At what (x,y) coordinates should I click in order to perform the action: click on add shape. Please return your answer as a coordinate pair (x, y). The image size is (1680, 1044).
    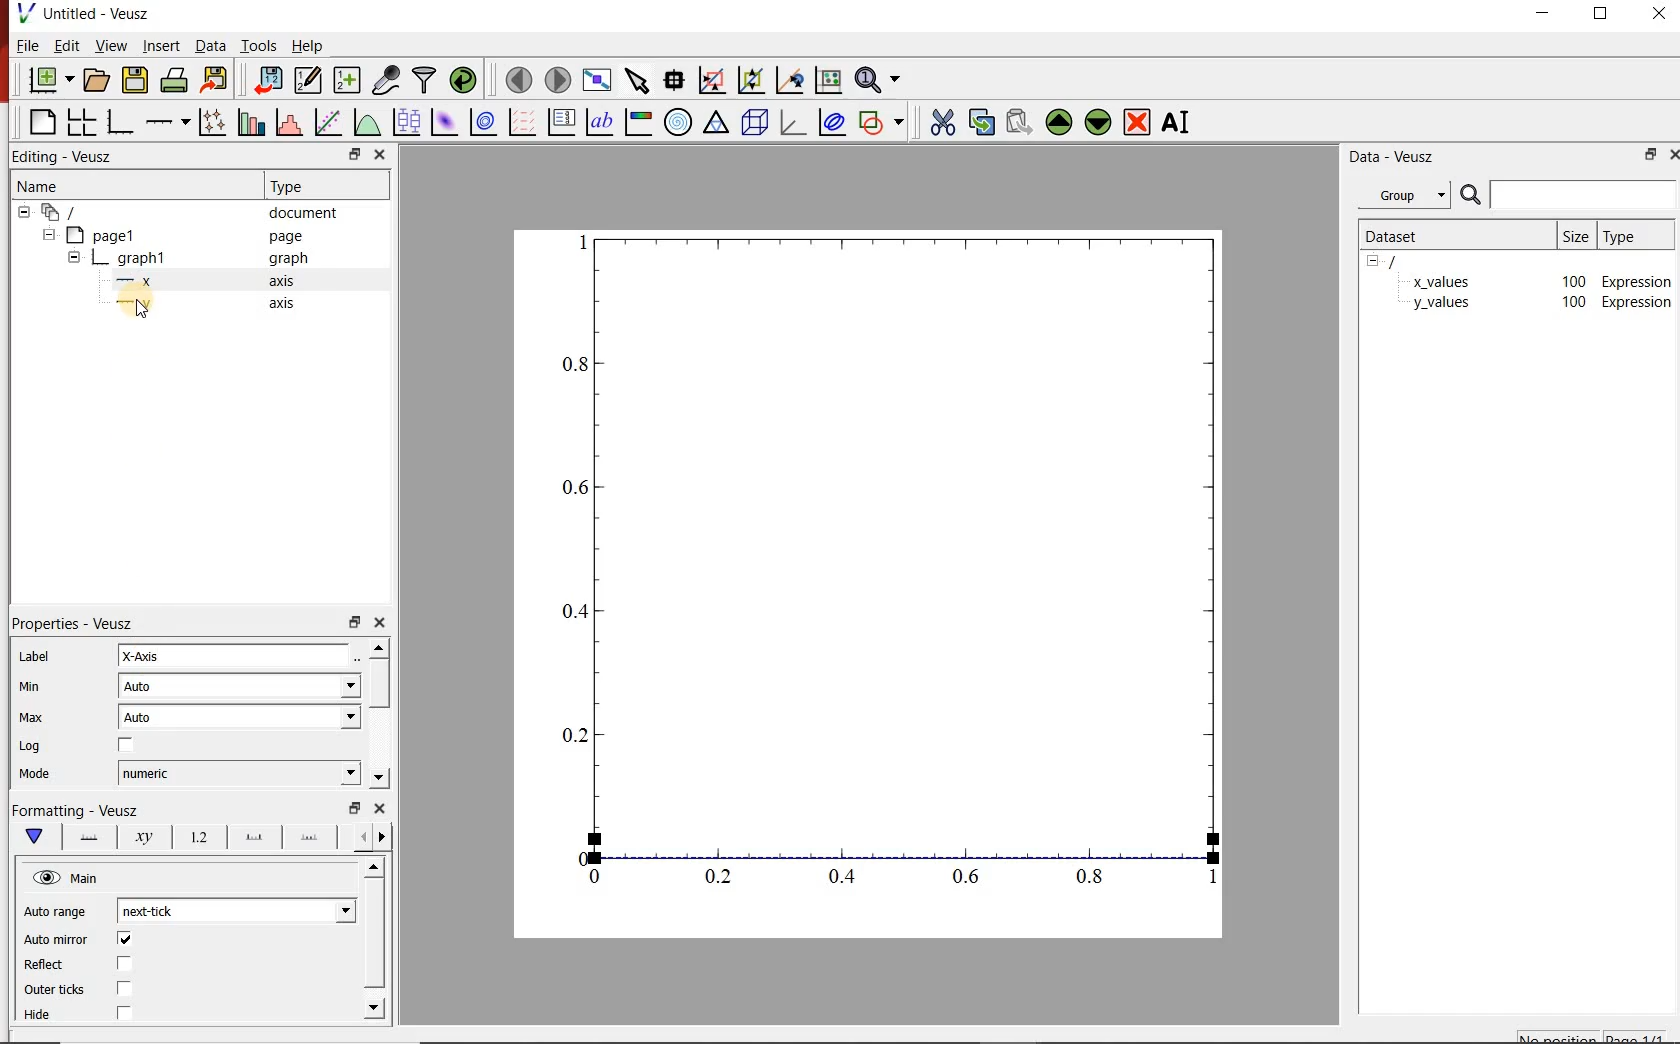
    Looking at the image, I should click on (882, 123).